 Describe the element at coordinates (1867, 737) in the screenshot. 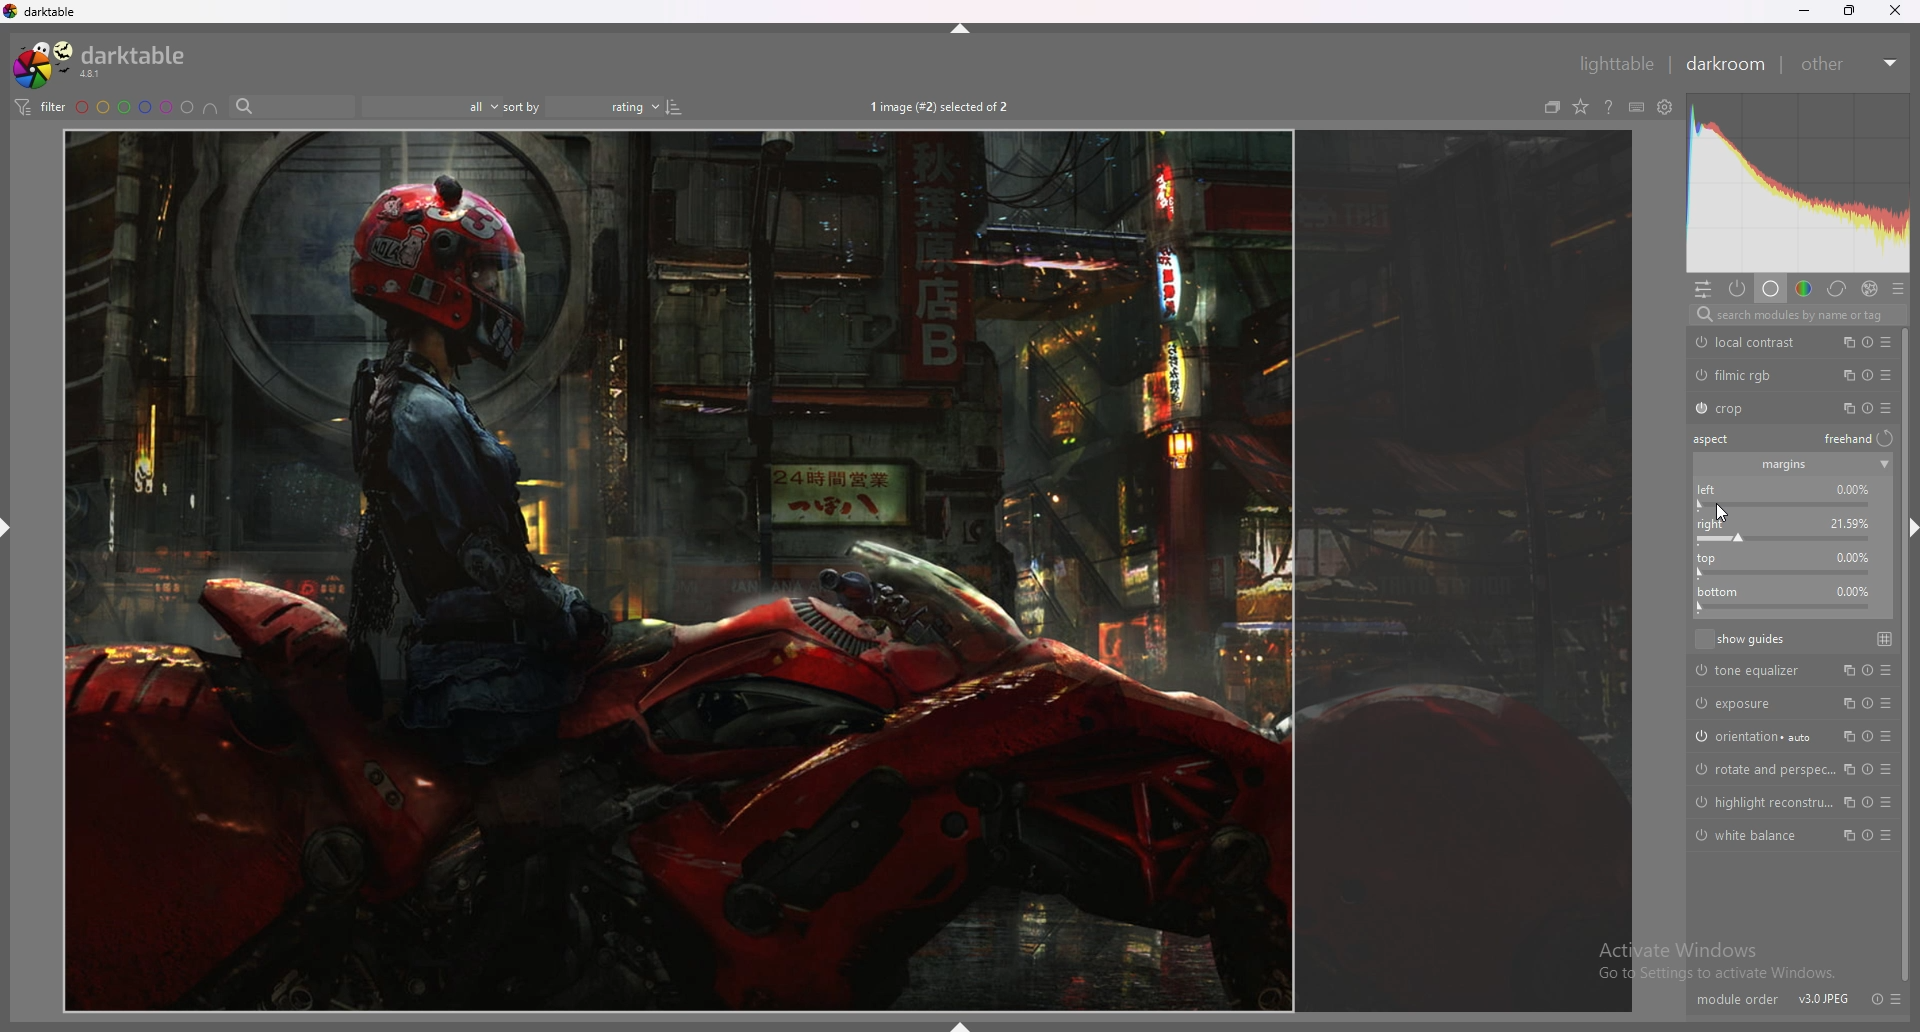

I see `reset` at that location.